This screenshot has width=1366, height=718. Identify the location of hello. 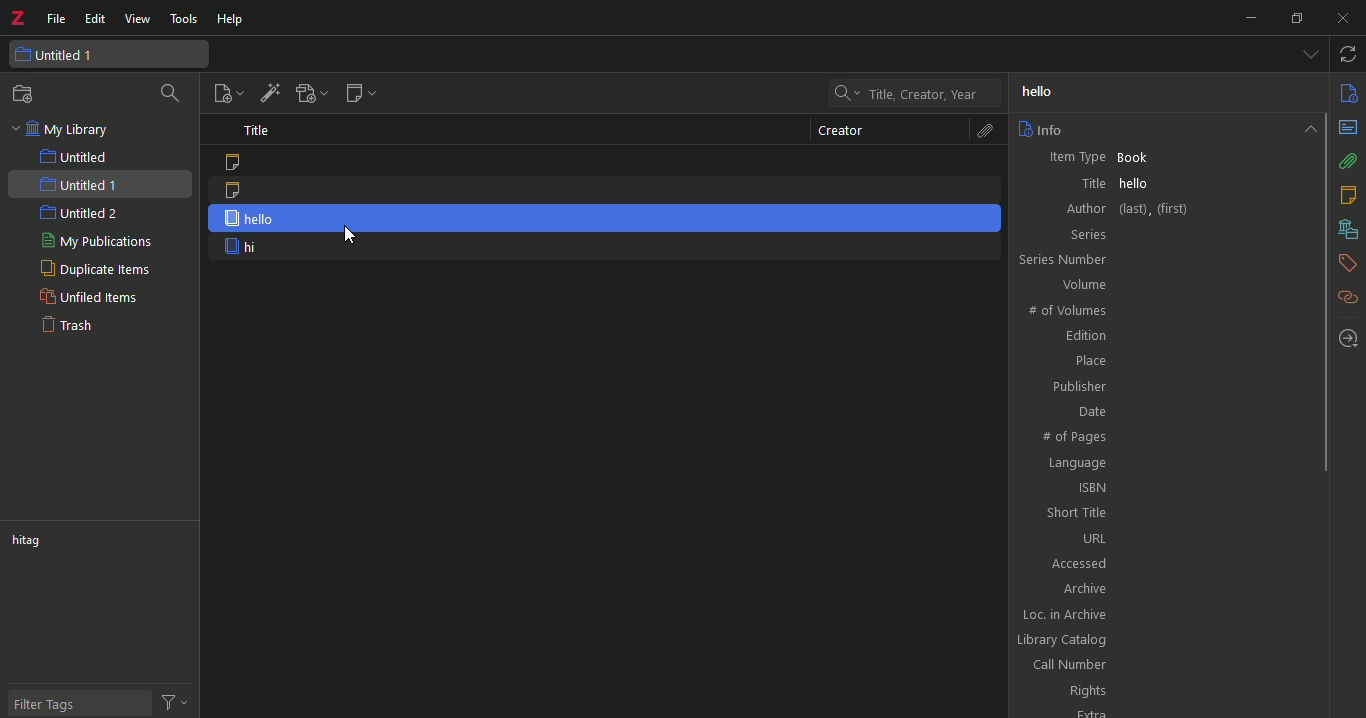
(262, 217).